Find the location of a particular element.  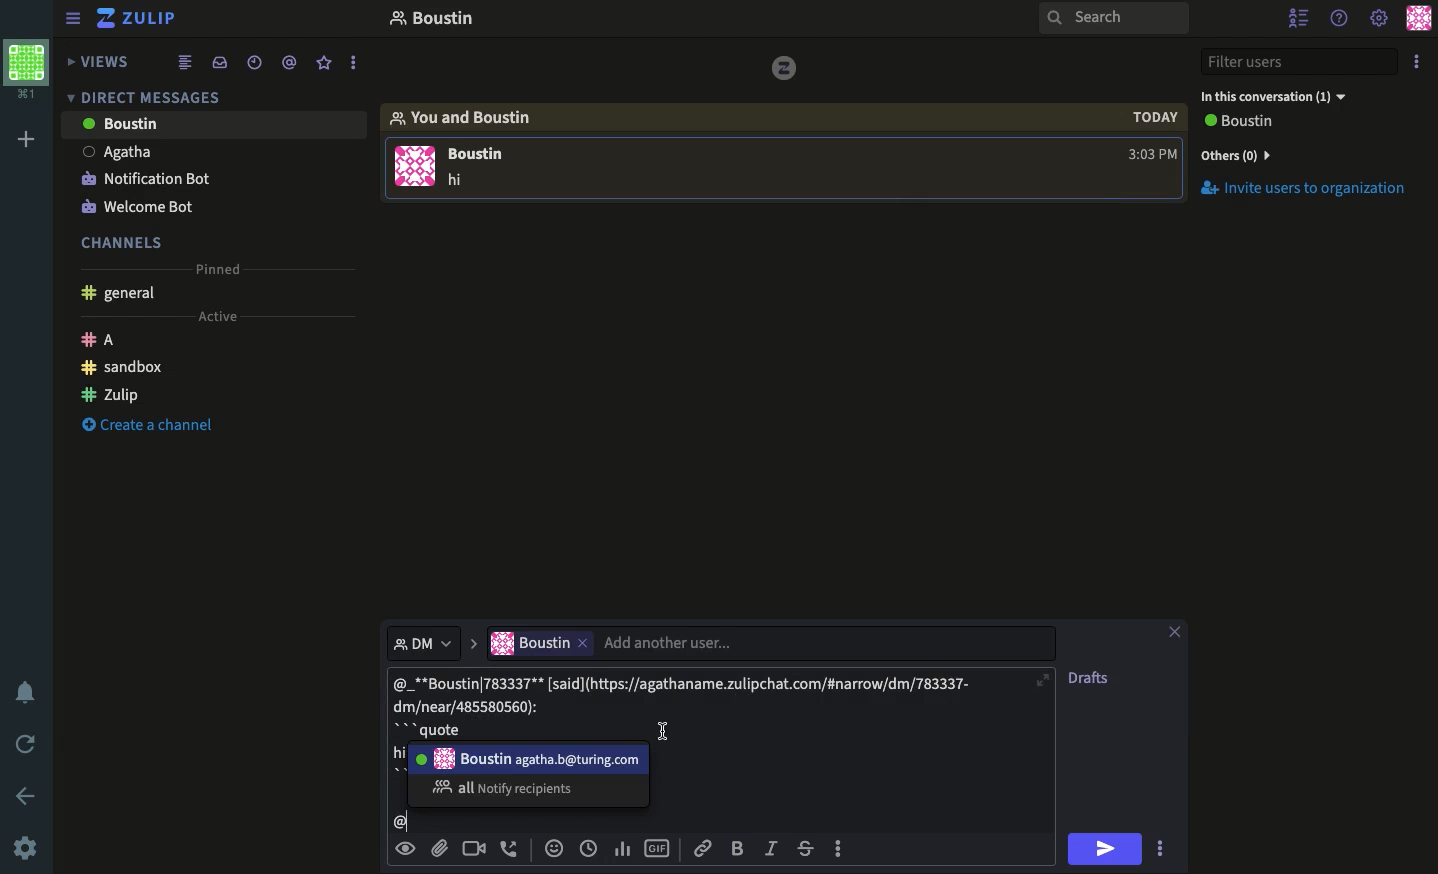

Tag is located at coordinates (398, 823).